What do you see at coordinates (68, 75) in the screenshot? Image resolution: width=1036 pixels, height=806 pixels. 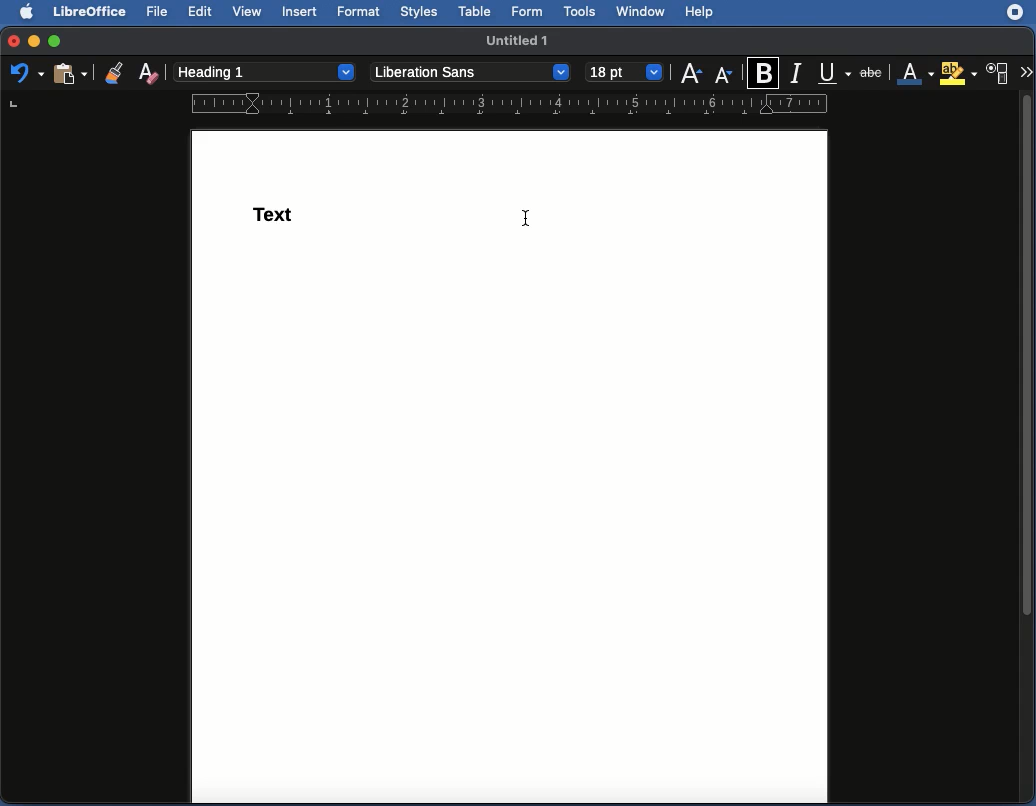 I see `Clipboard` at bounding box center [68, 75].